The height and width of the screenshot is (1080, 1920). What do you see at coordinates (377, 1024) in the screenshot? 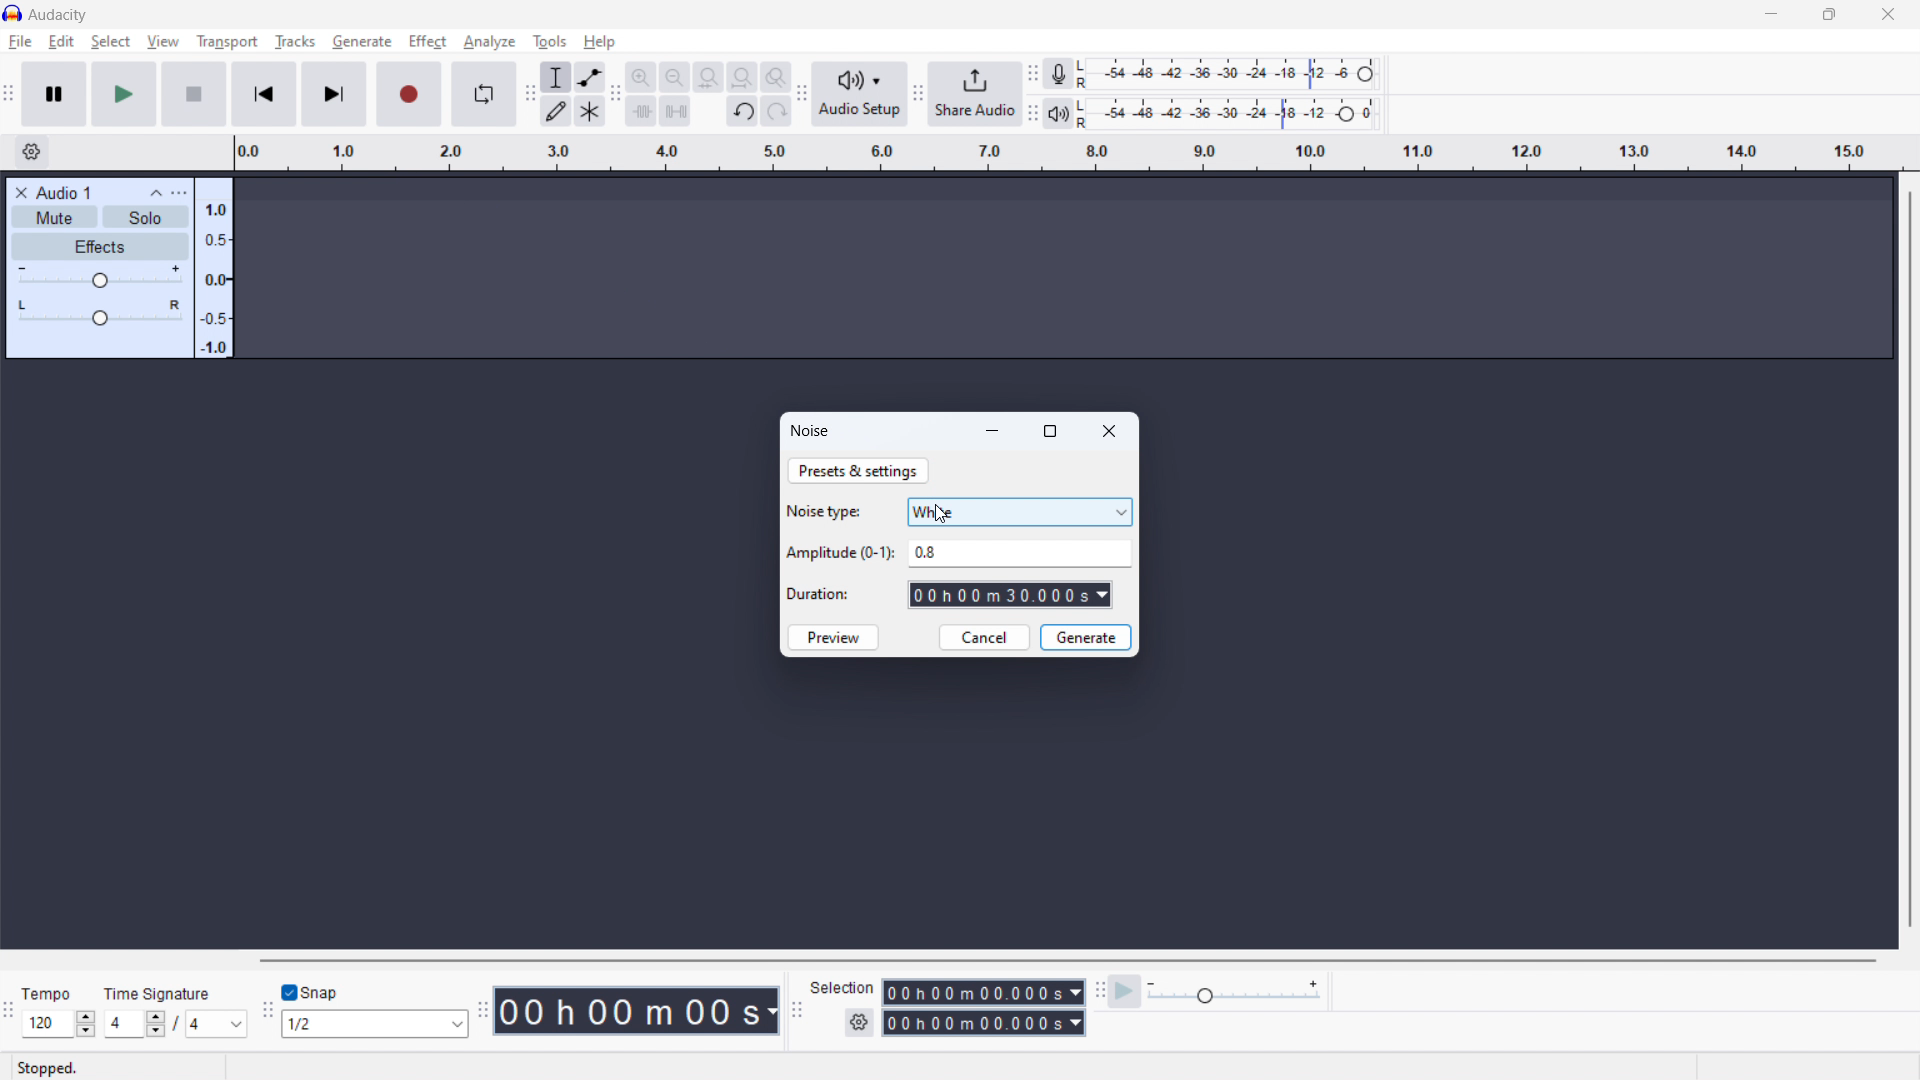
I see `select snapping` at bounding box center [377, 1024].